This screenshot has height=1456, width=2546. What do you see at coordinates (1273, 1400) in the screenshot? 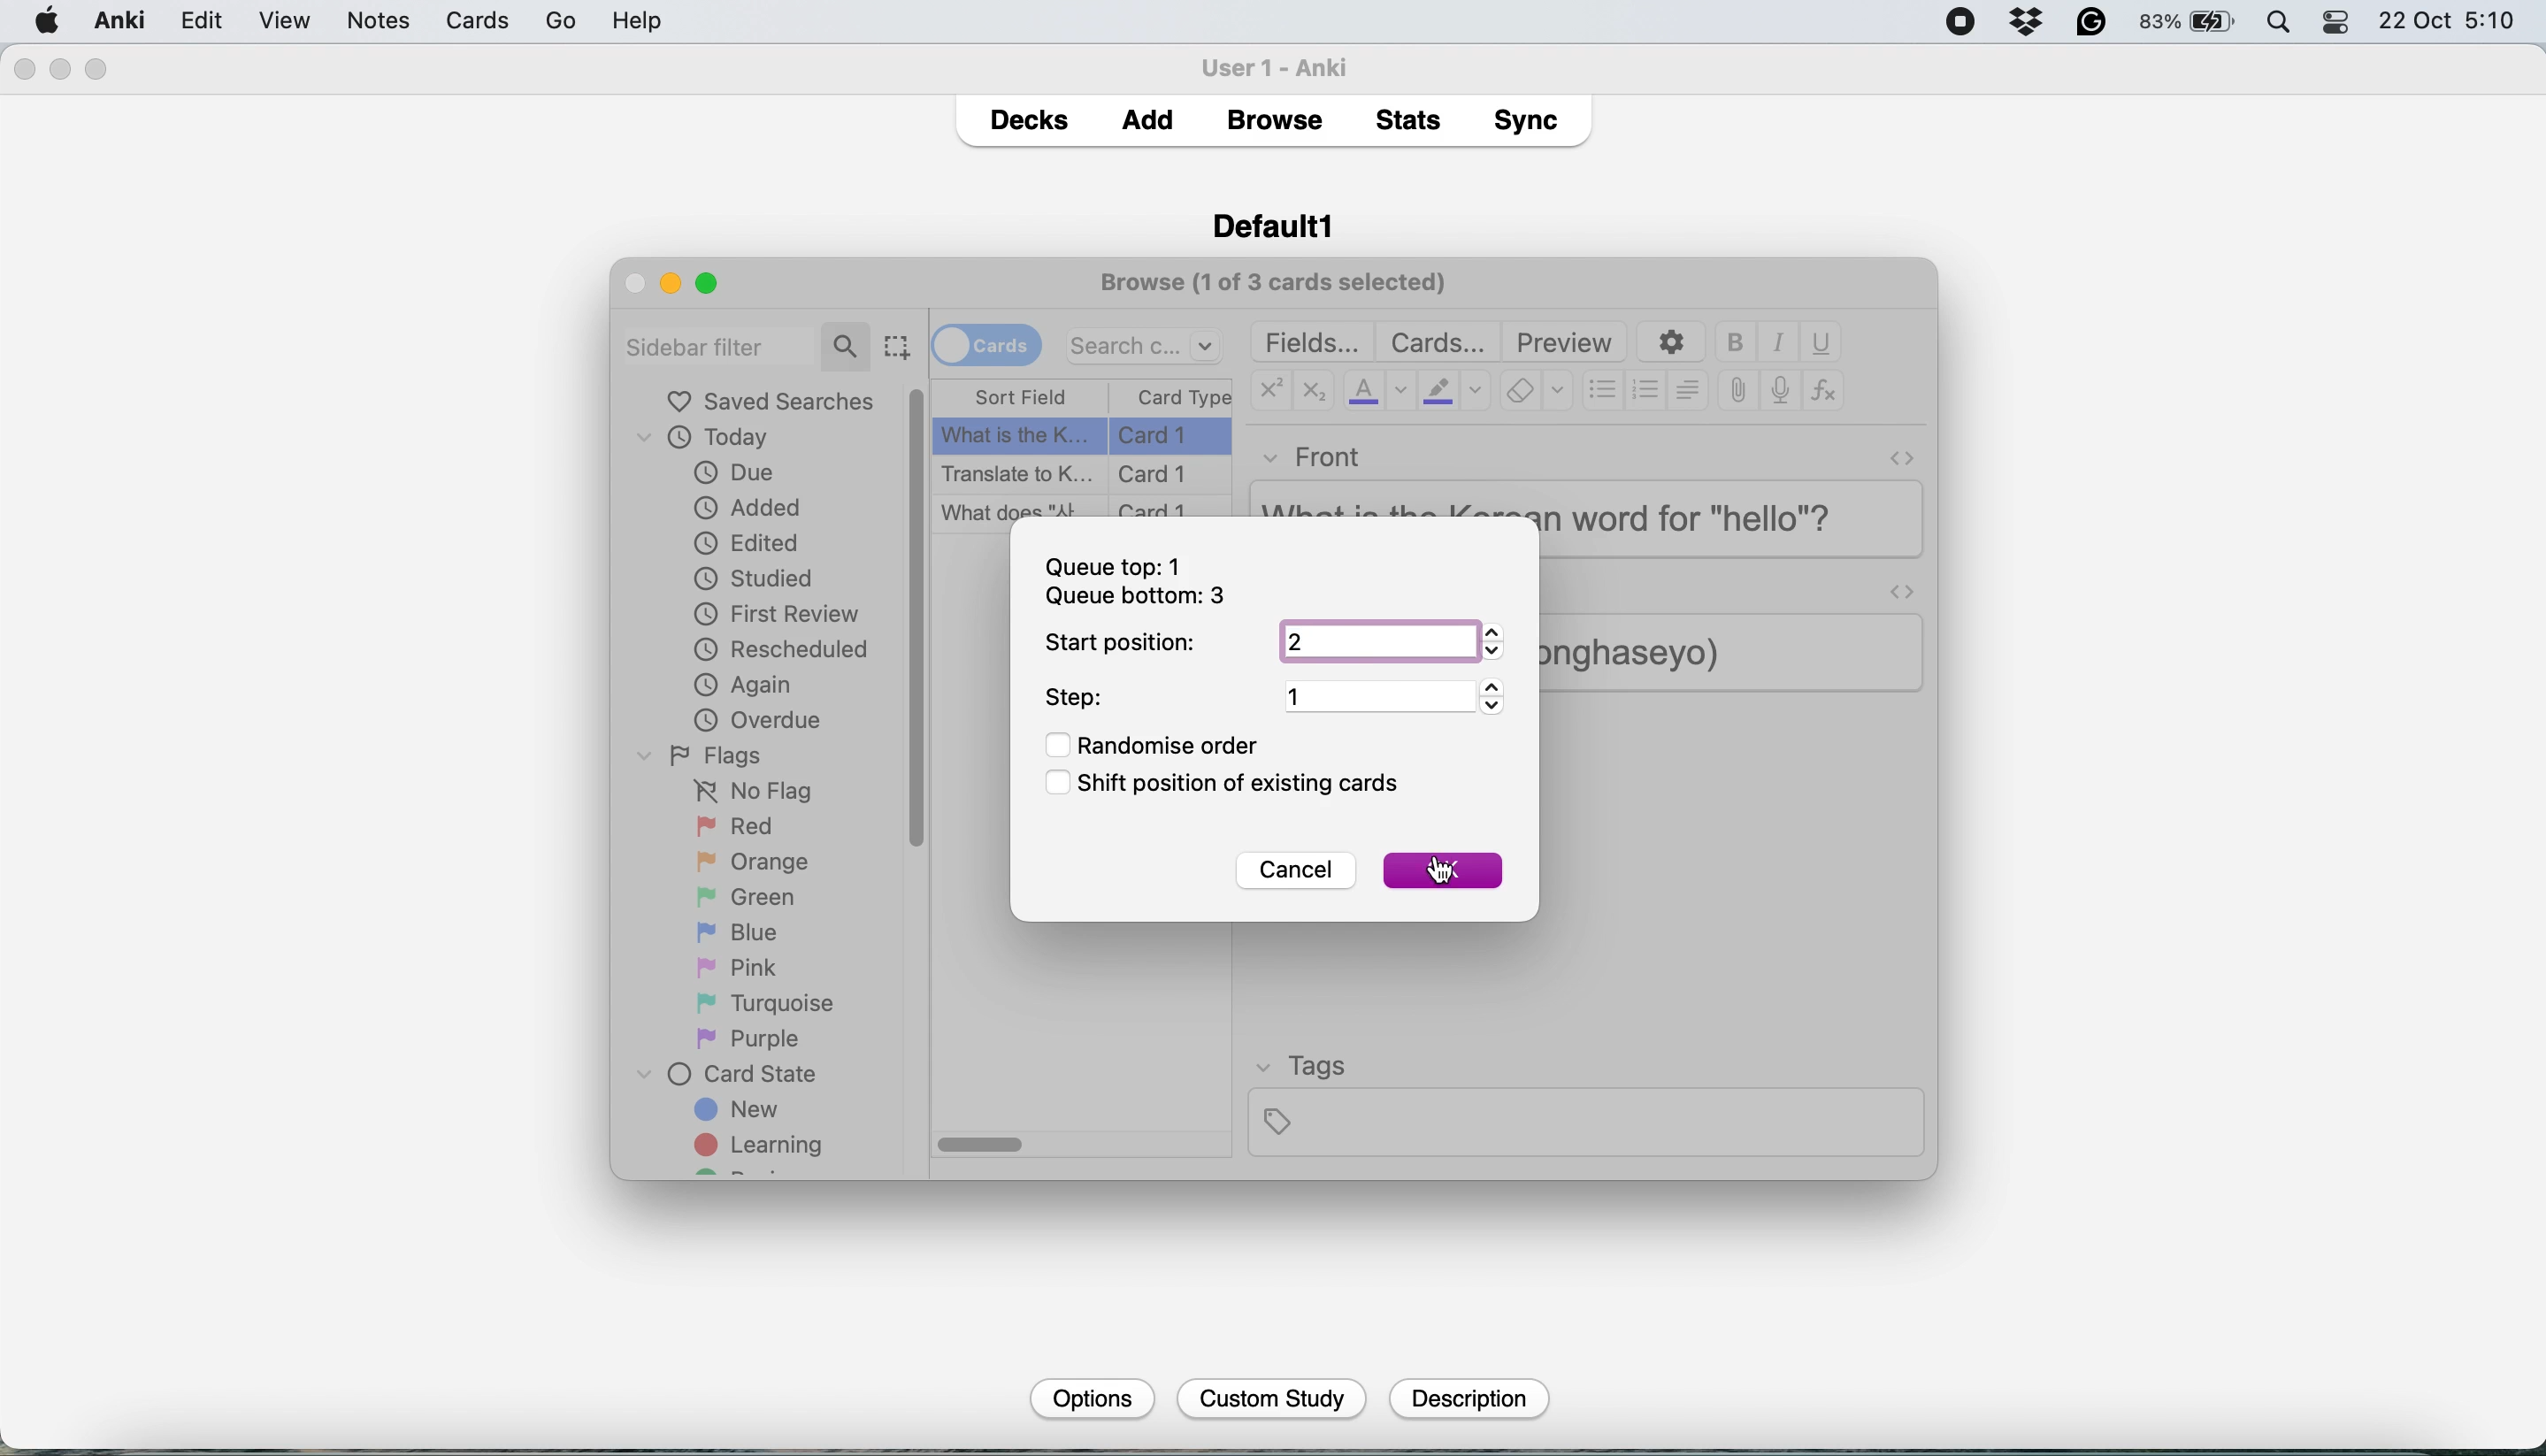
I see `Custom study` at bounding box center [1273, 1400].